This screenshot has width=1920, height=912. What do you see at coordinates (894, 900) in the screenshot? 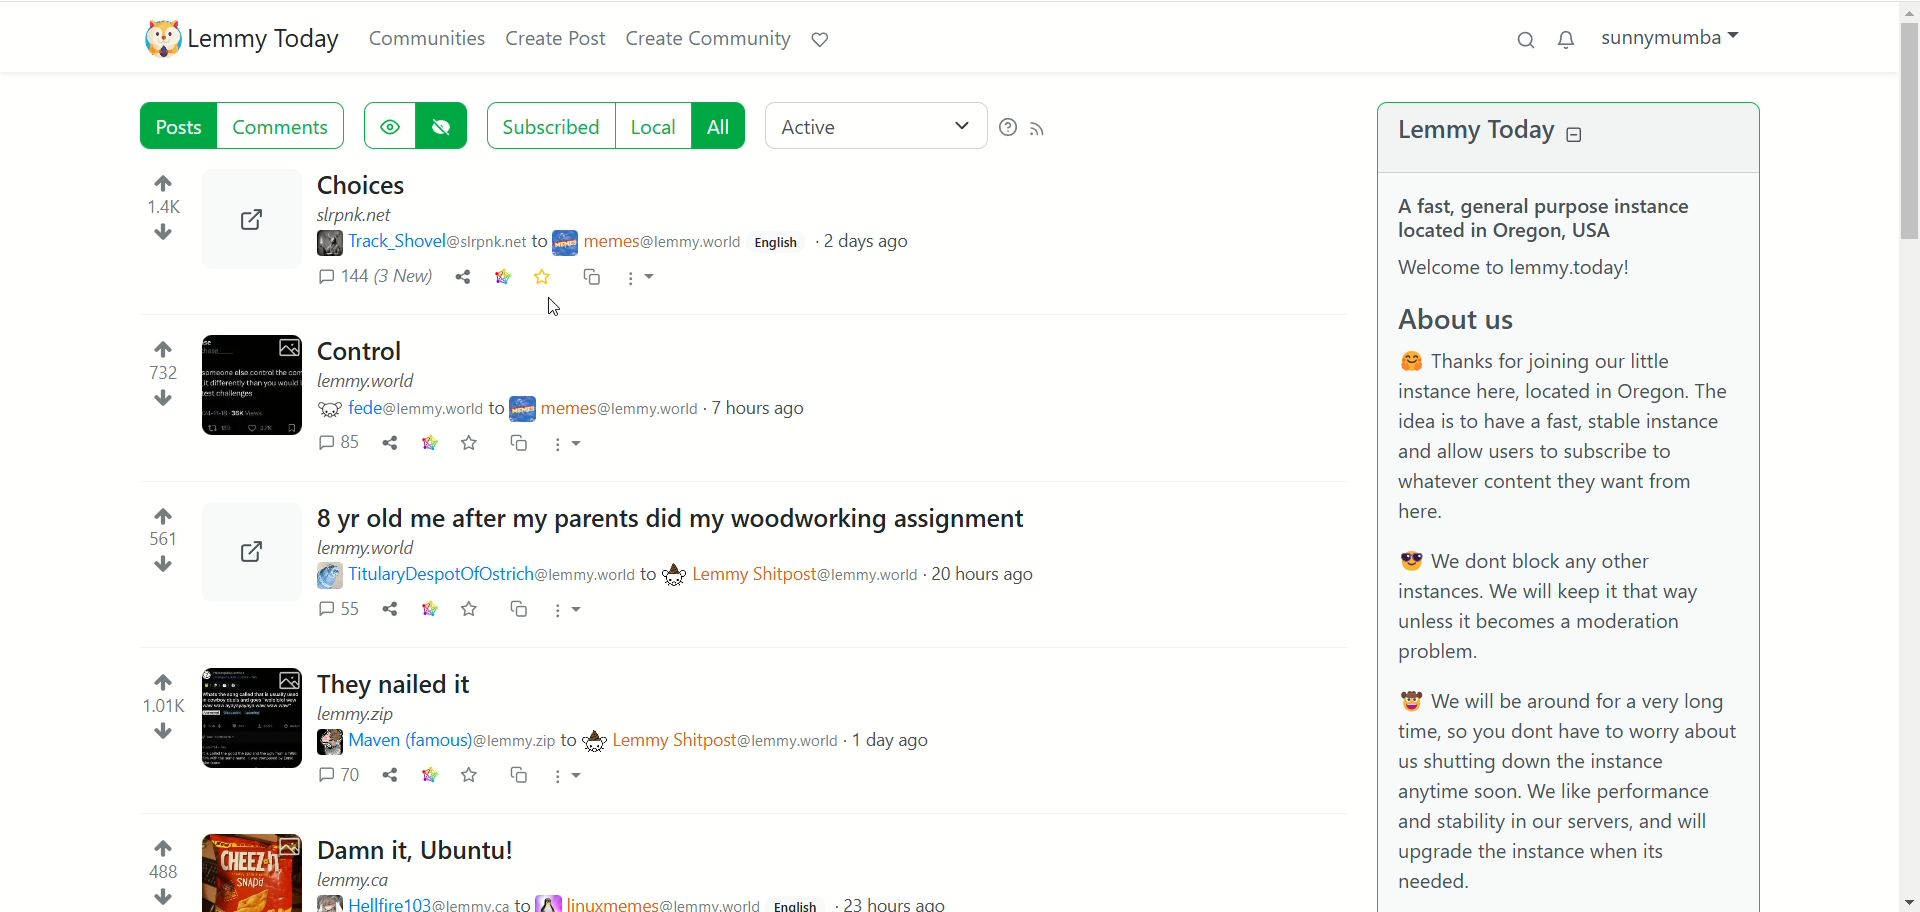
I see `23 hours ago` at bounding box center [894, 900].